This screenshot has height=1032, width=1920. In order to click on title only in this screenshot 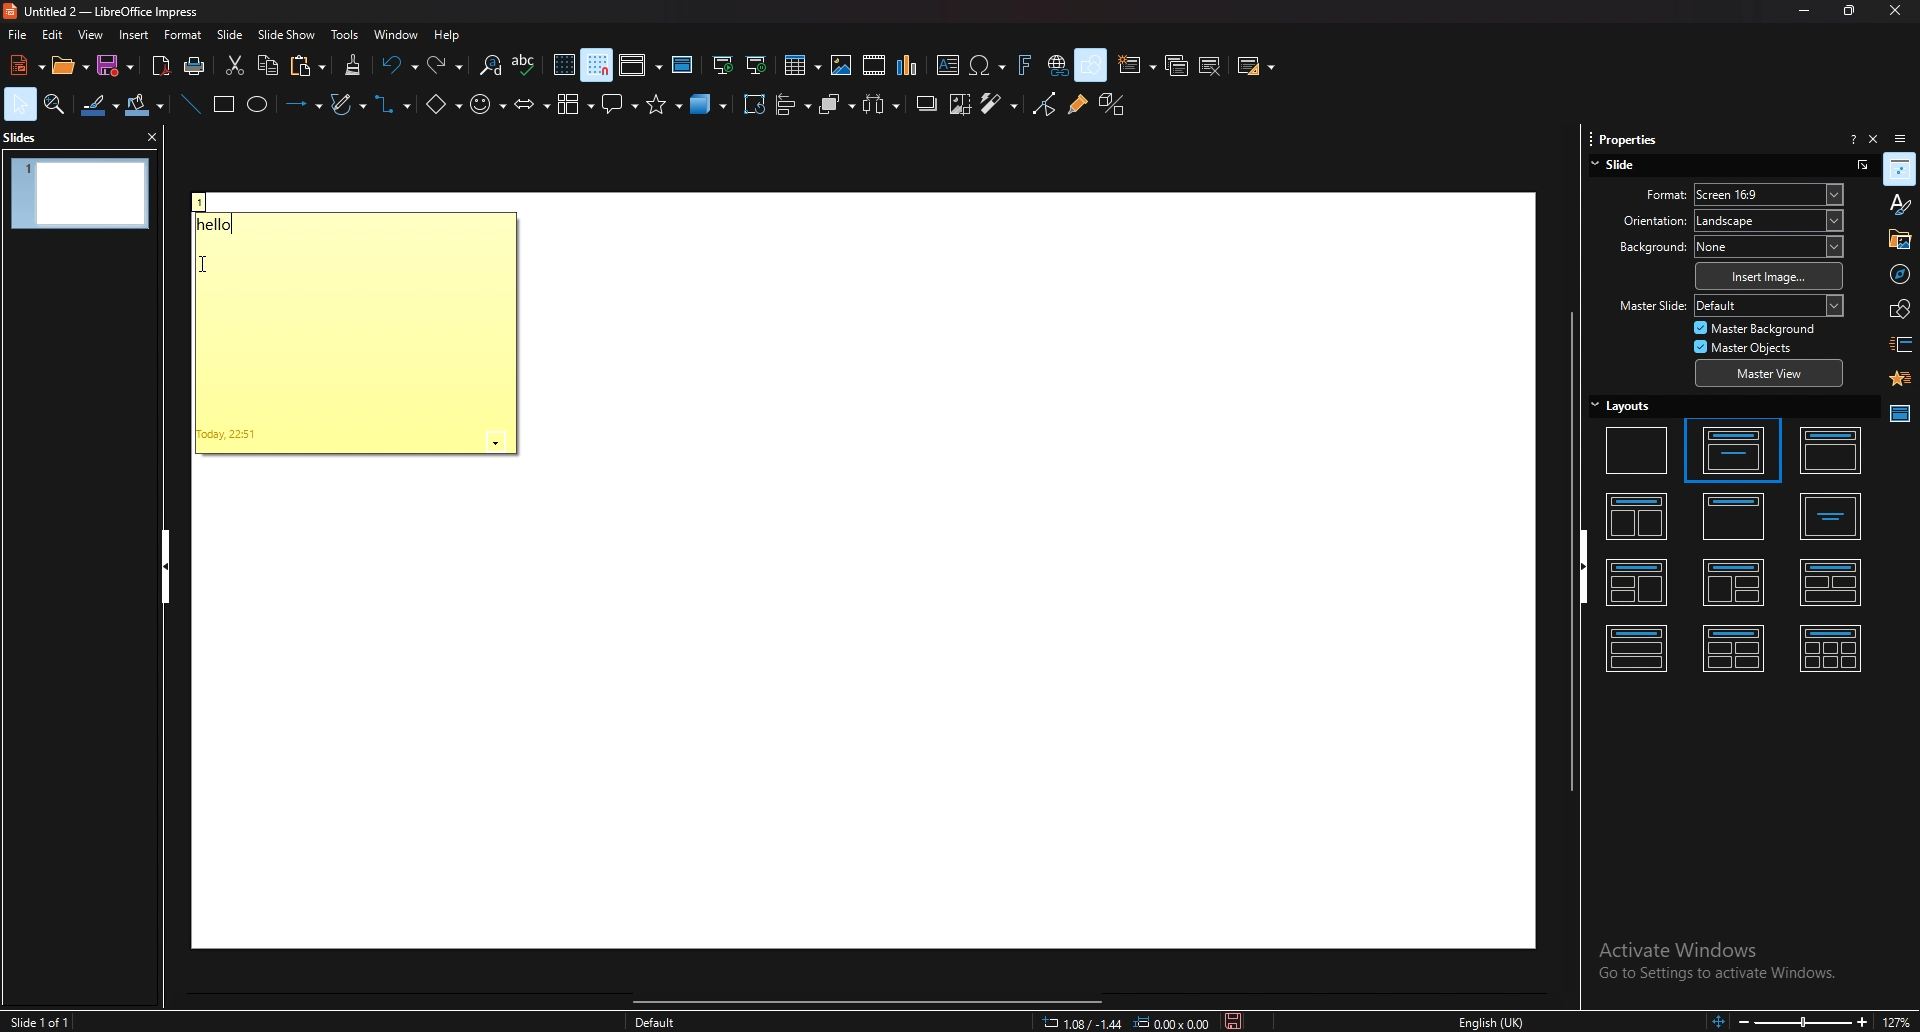, I will do `click(1735, 515)`.